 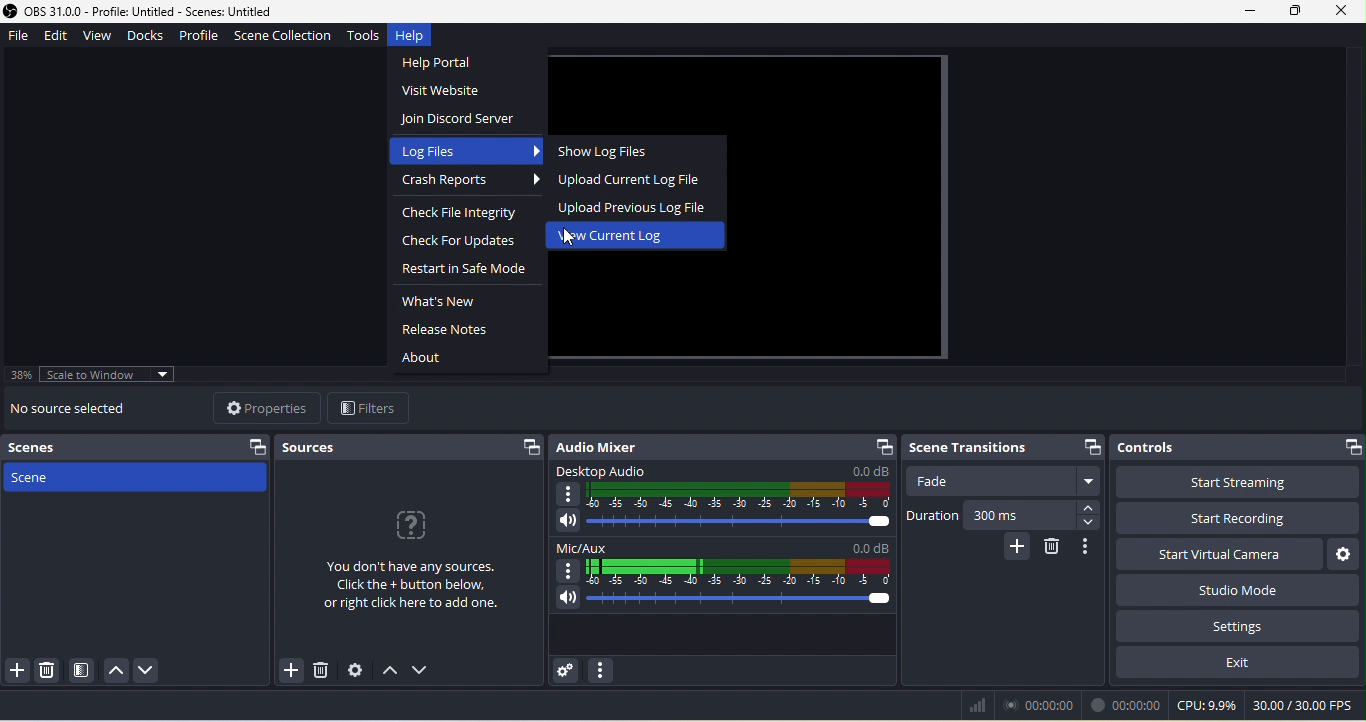 I want to click on Pointer, so click(x=572, y=240).